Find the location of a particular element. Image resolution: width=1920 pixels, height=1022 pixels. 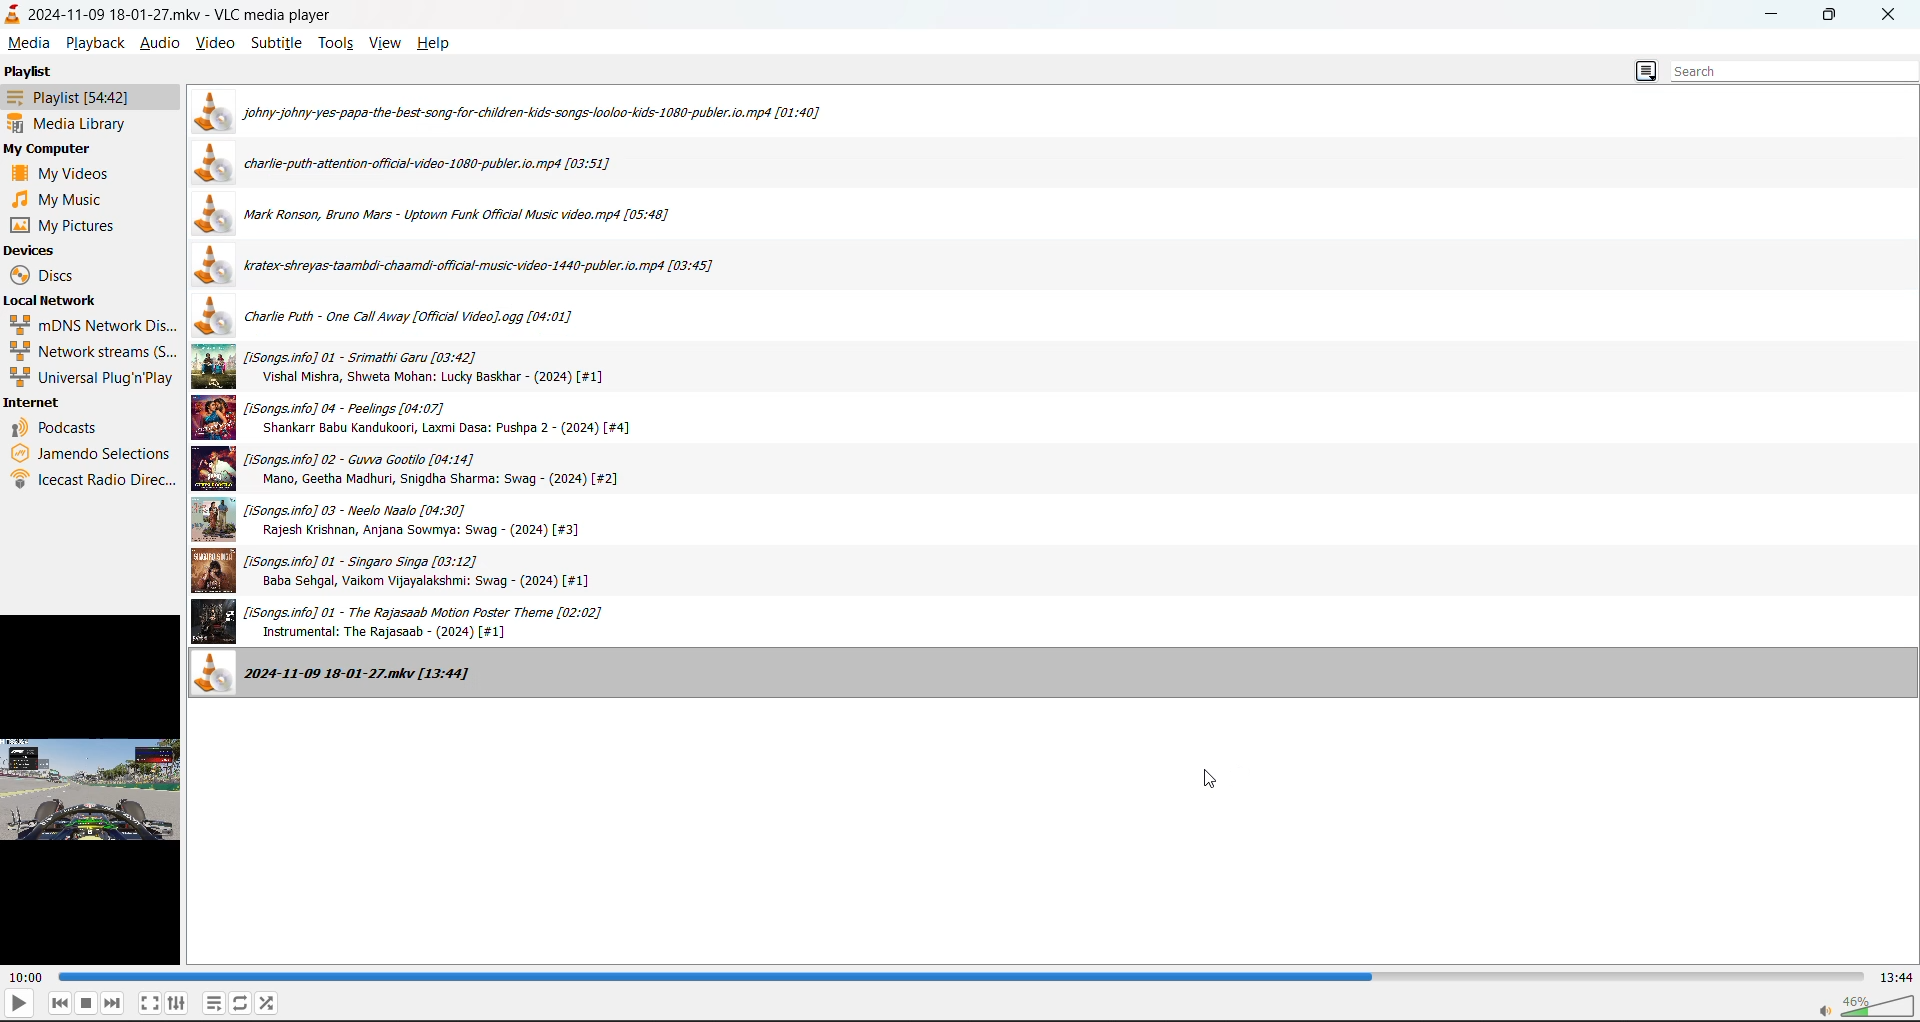

close is located at coordinates (1891, 15).